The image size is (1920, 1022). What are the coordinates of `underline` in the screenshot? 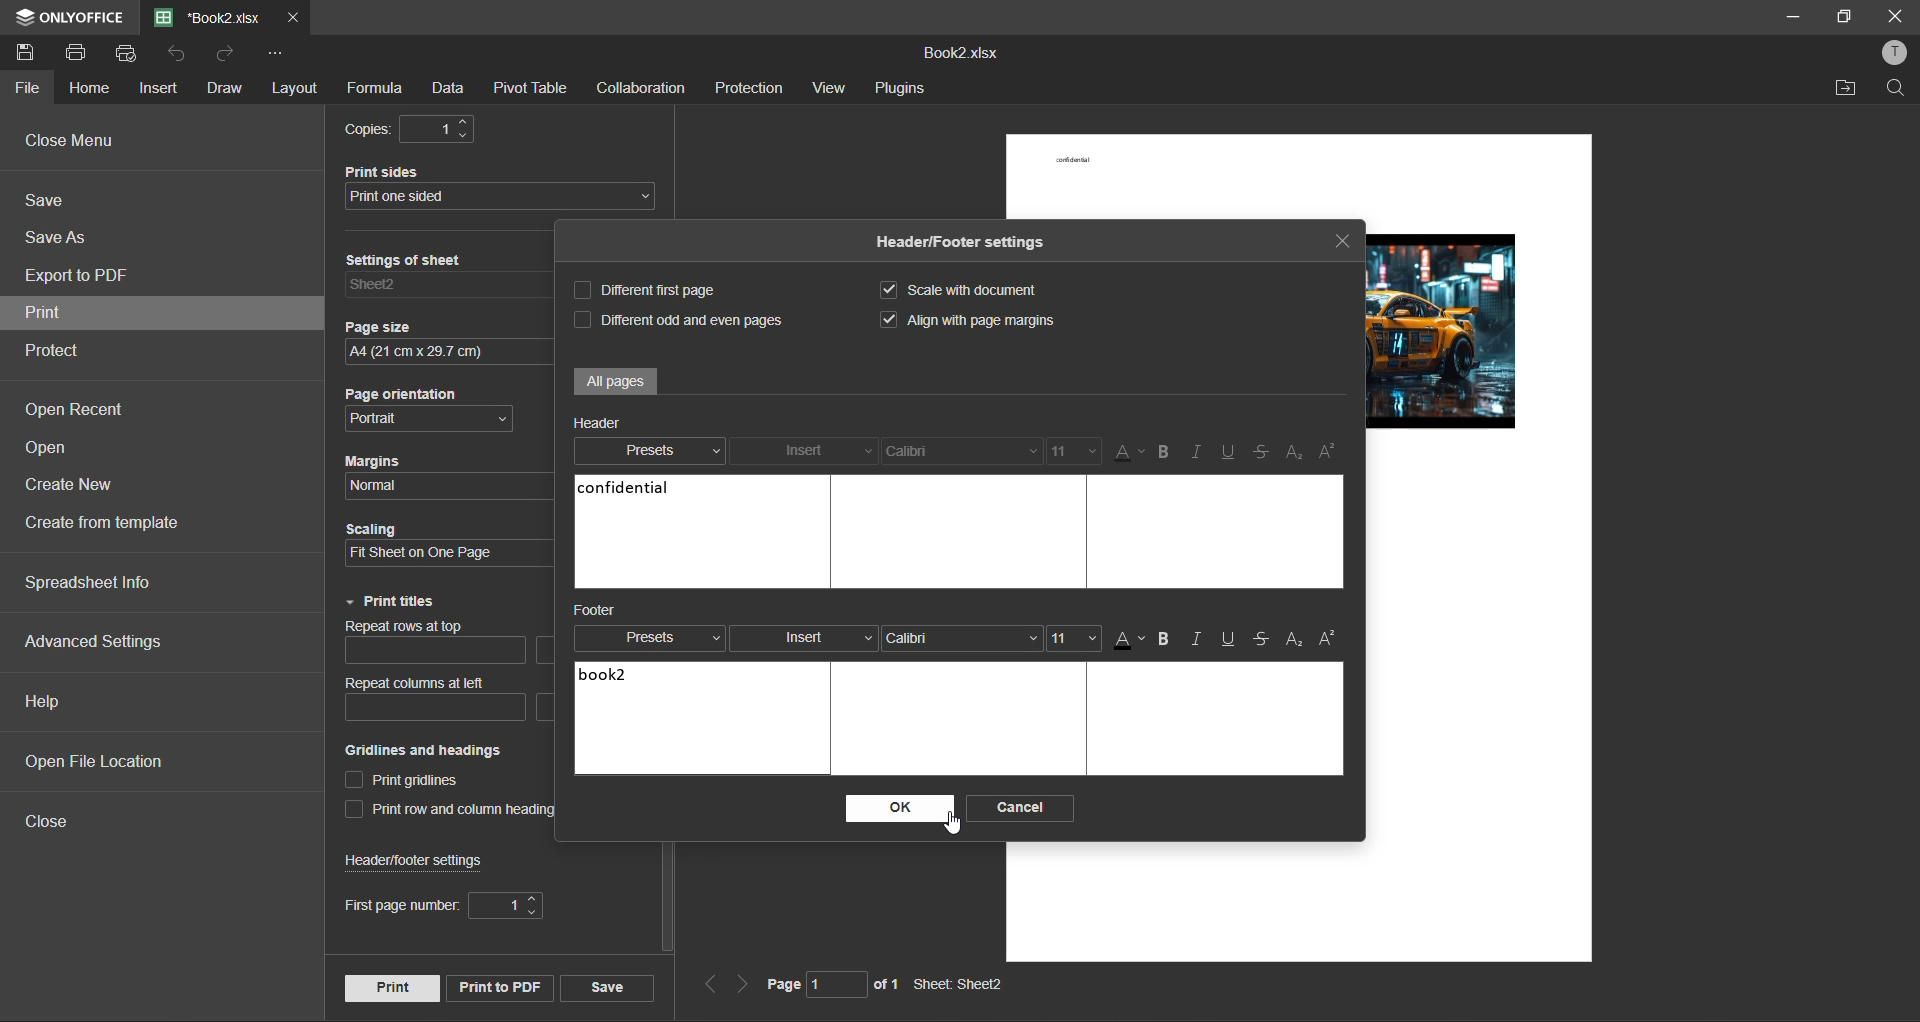 It's located at (1232, 451).